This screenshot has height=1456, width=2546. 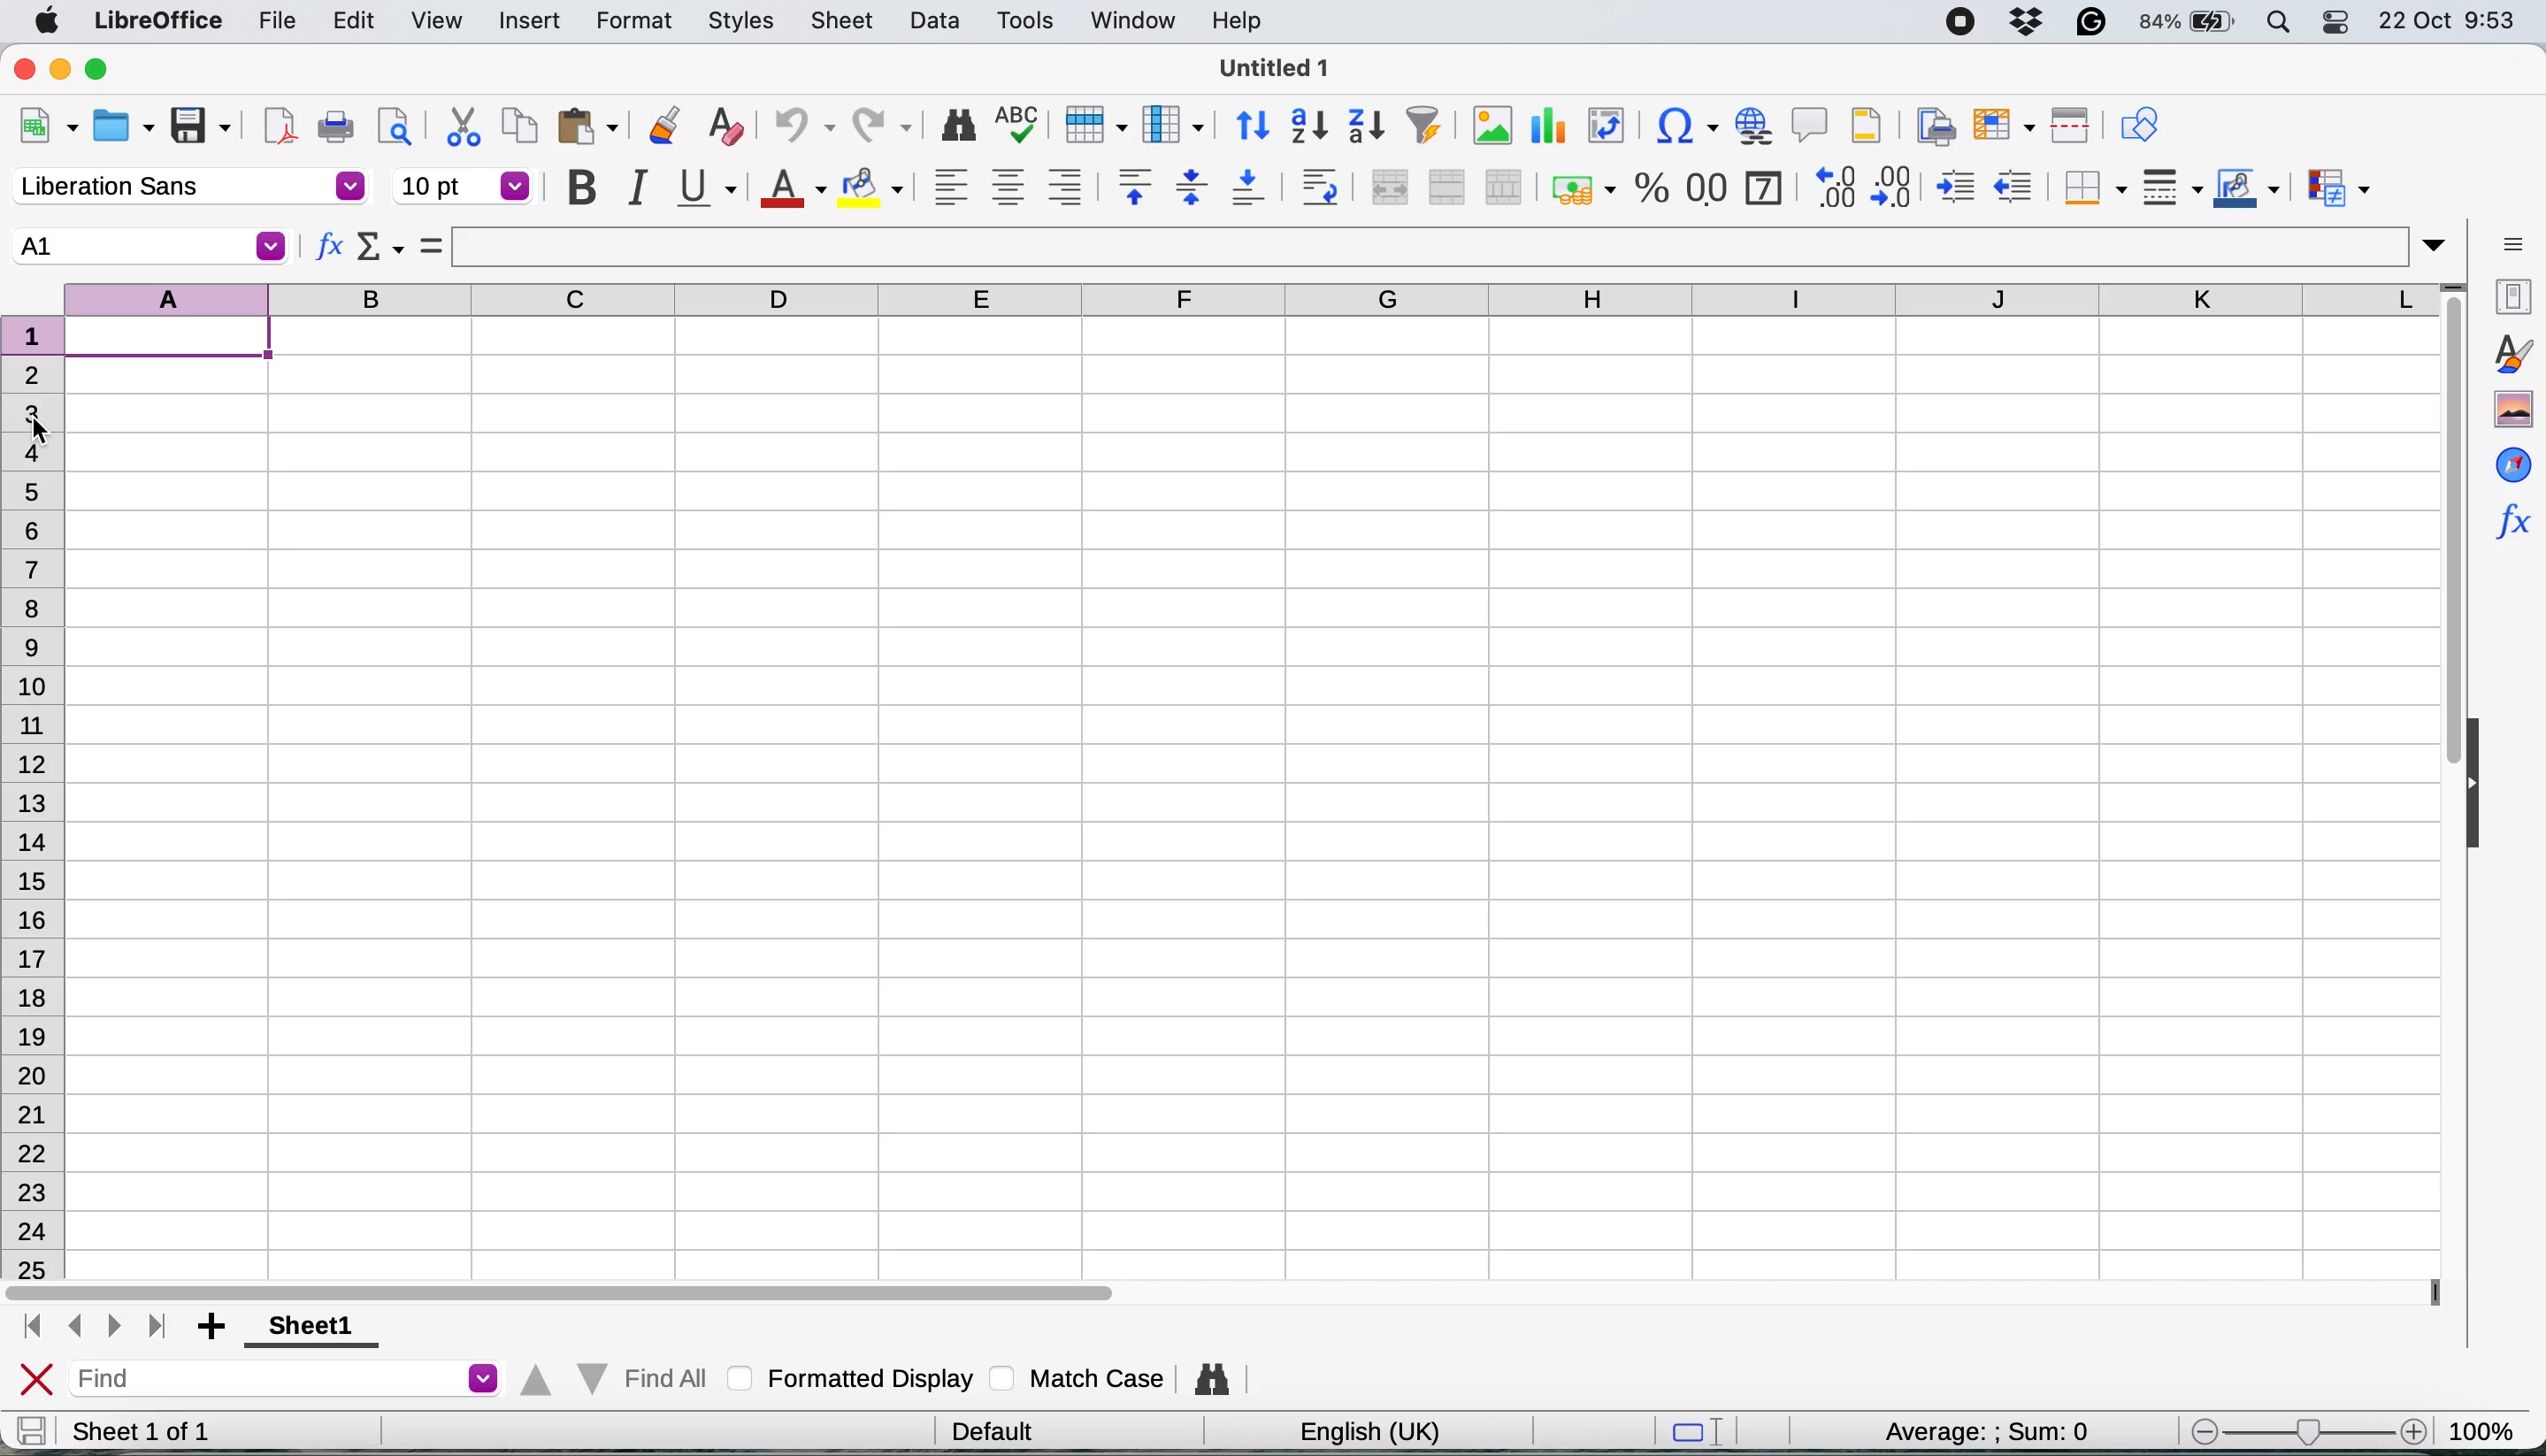 What do you see at coordinates (635, 187) in the screenshot?
I see `italic` at bounding box center [635, 187].